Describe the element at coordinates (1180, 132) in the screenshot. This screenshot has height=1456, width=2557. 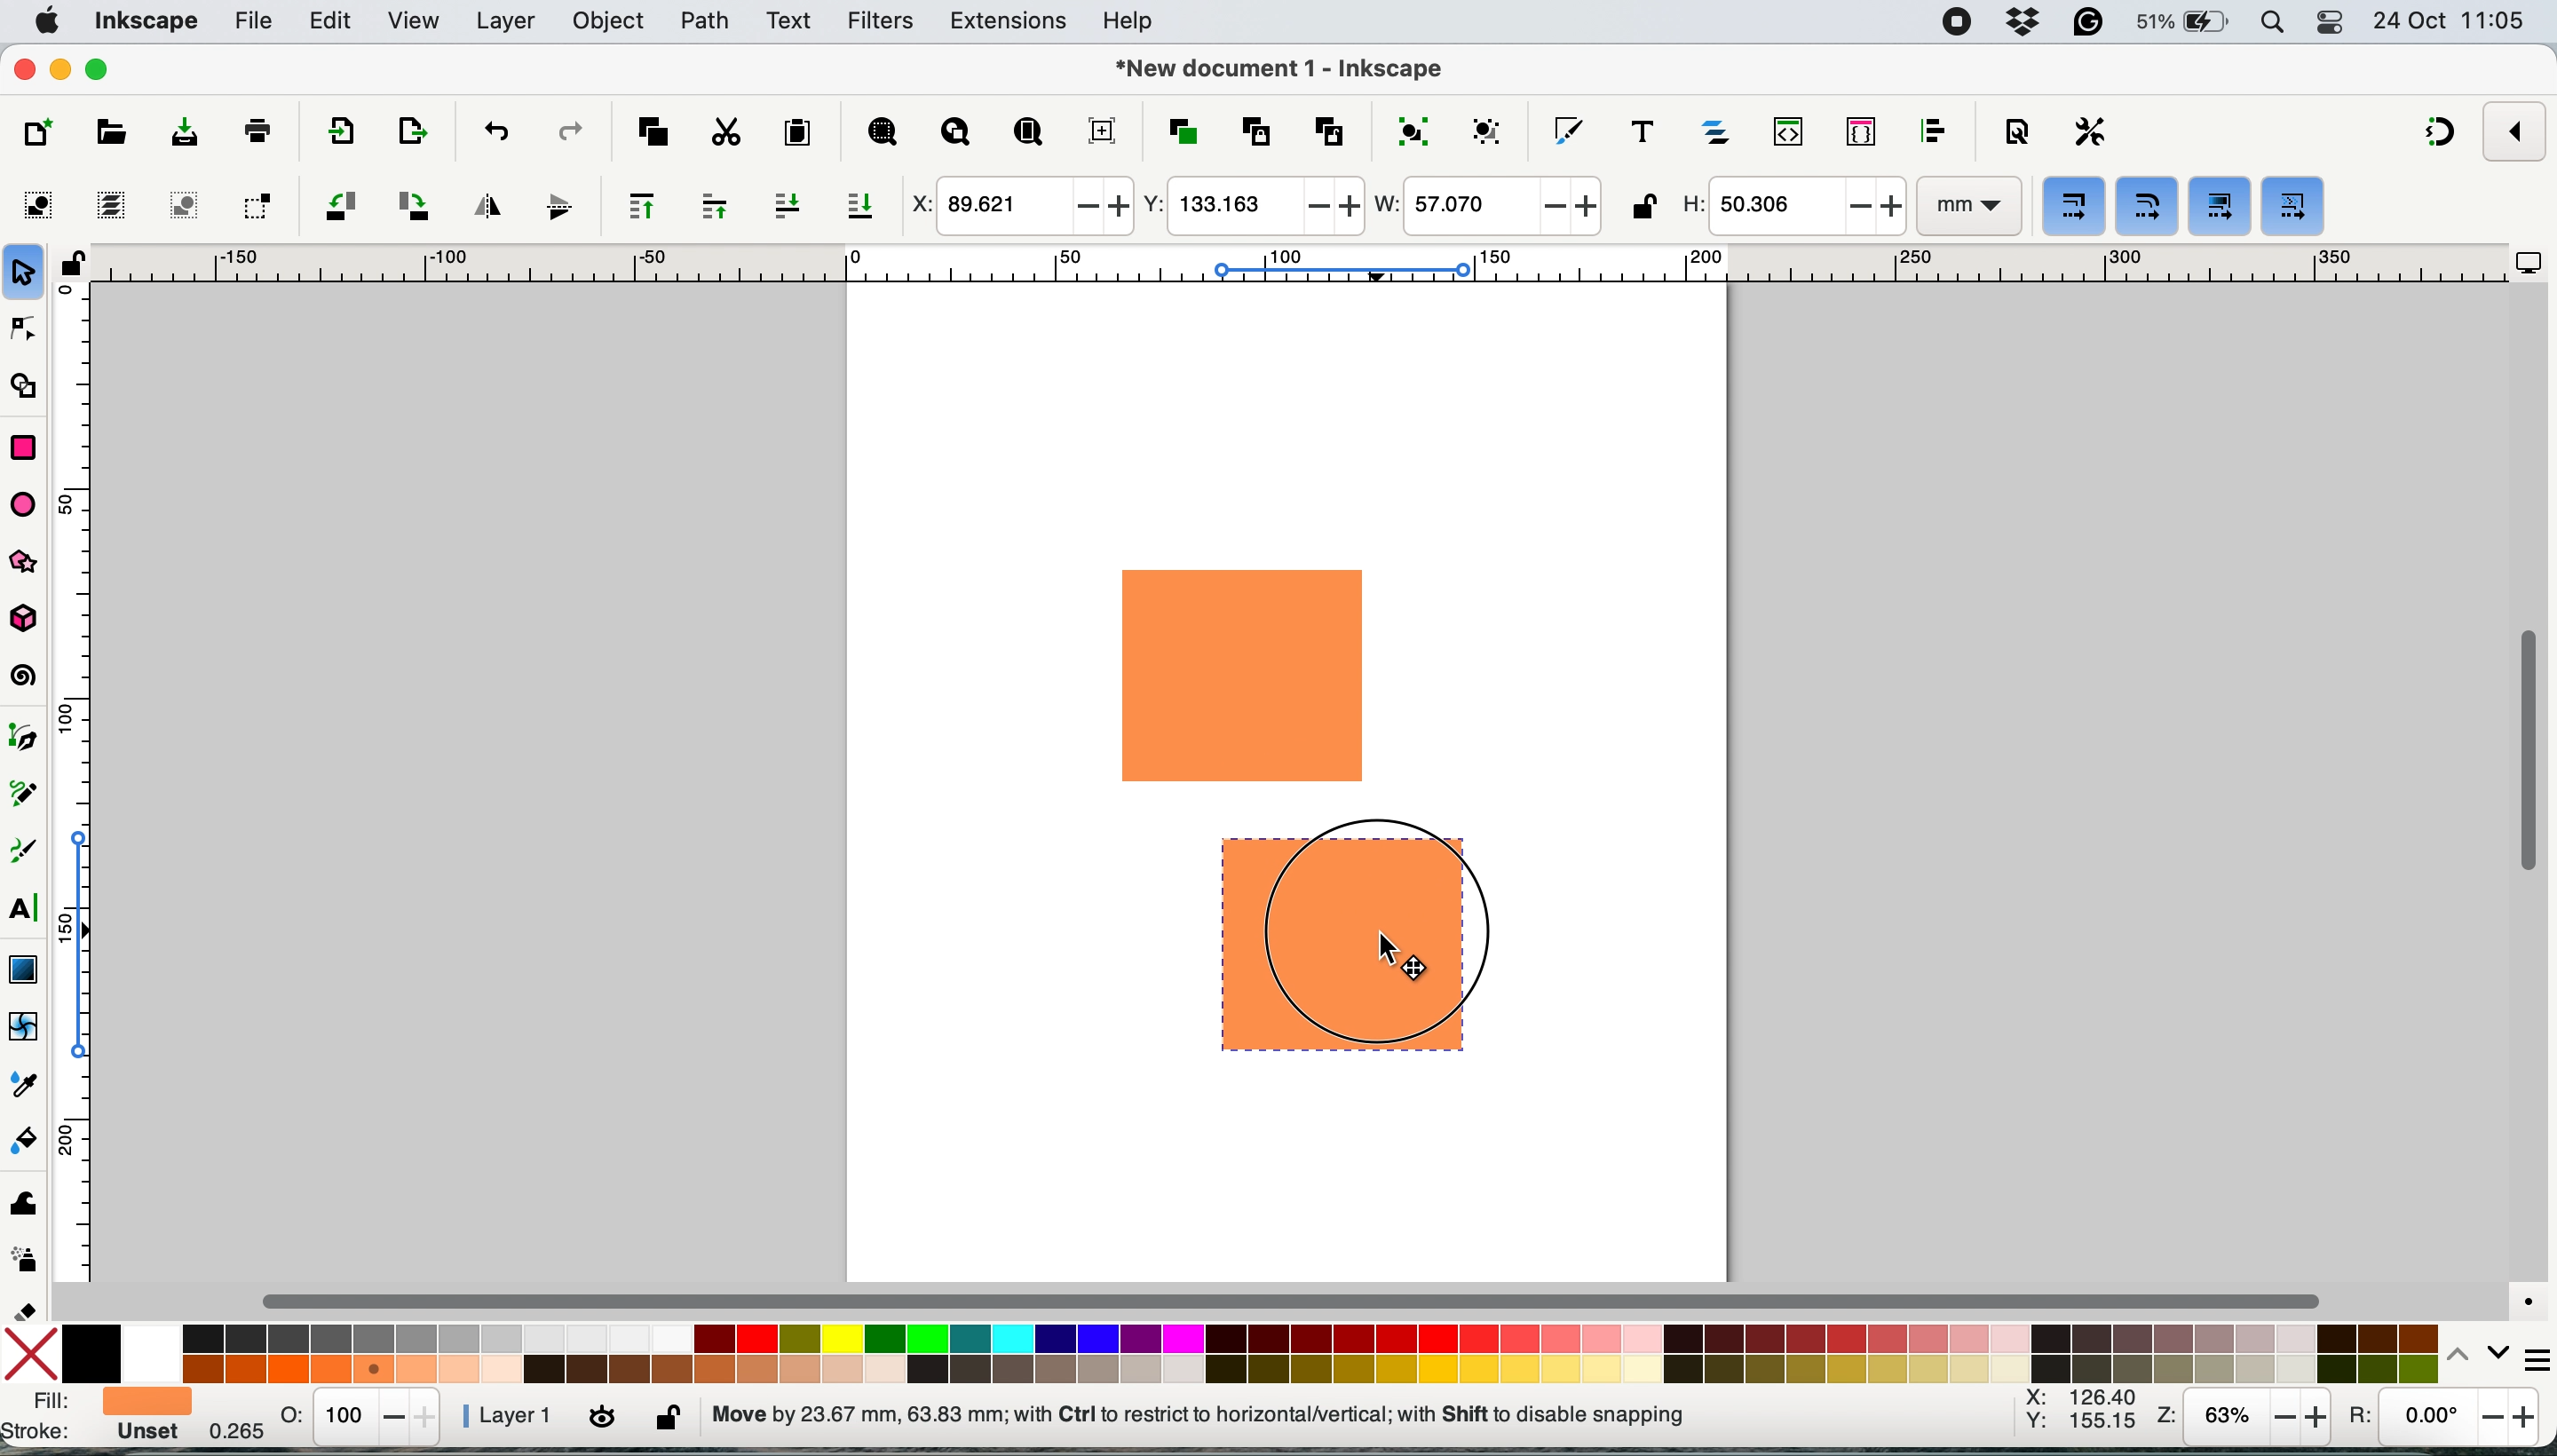
I see `duplicate` at that location.